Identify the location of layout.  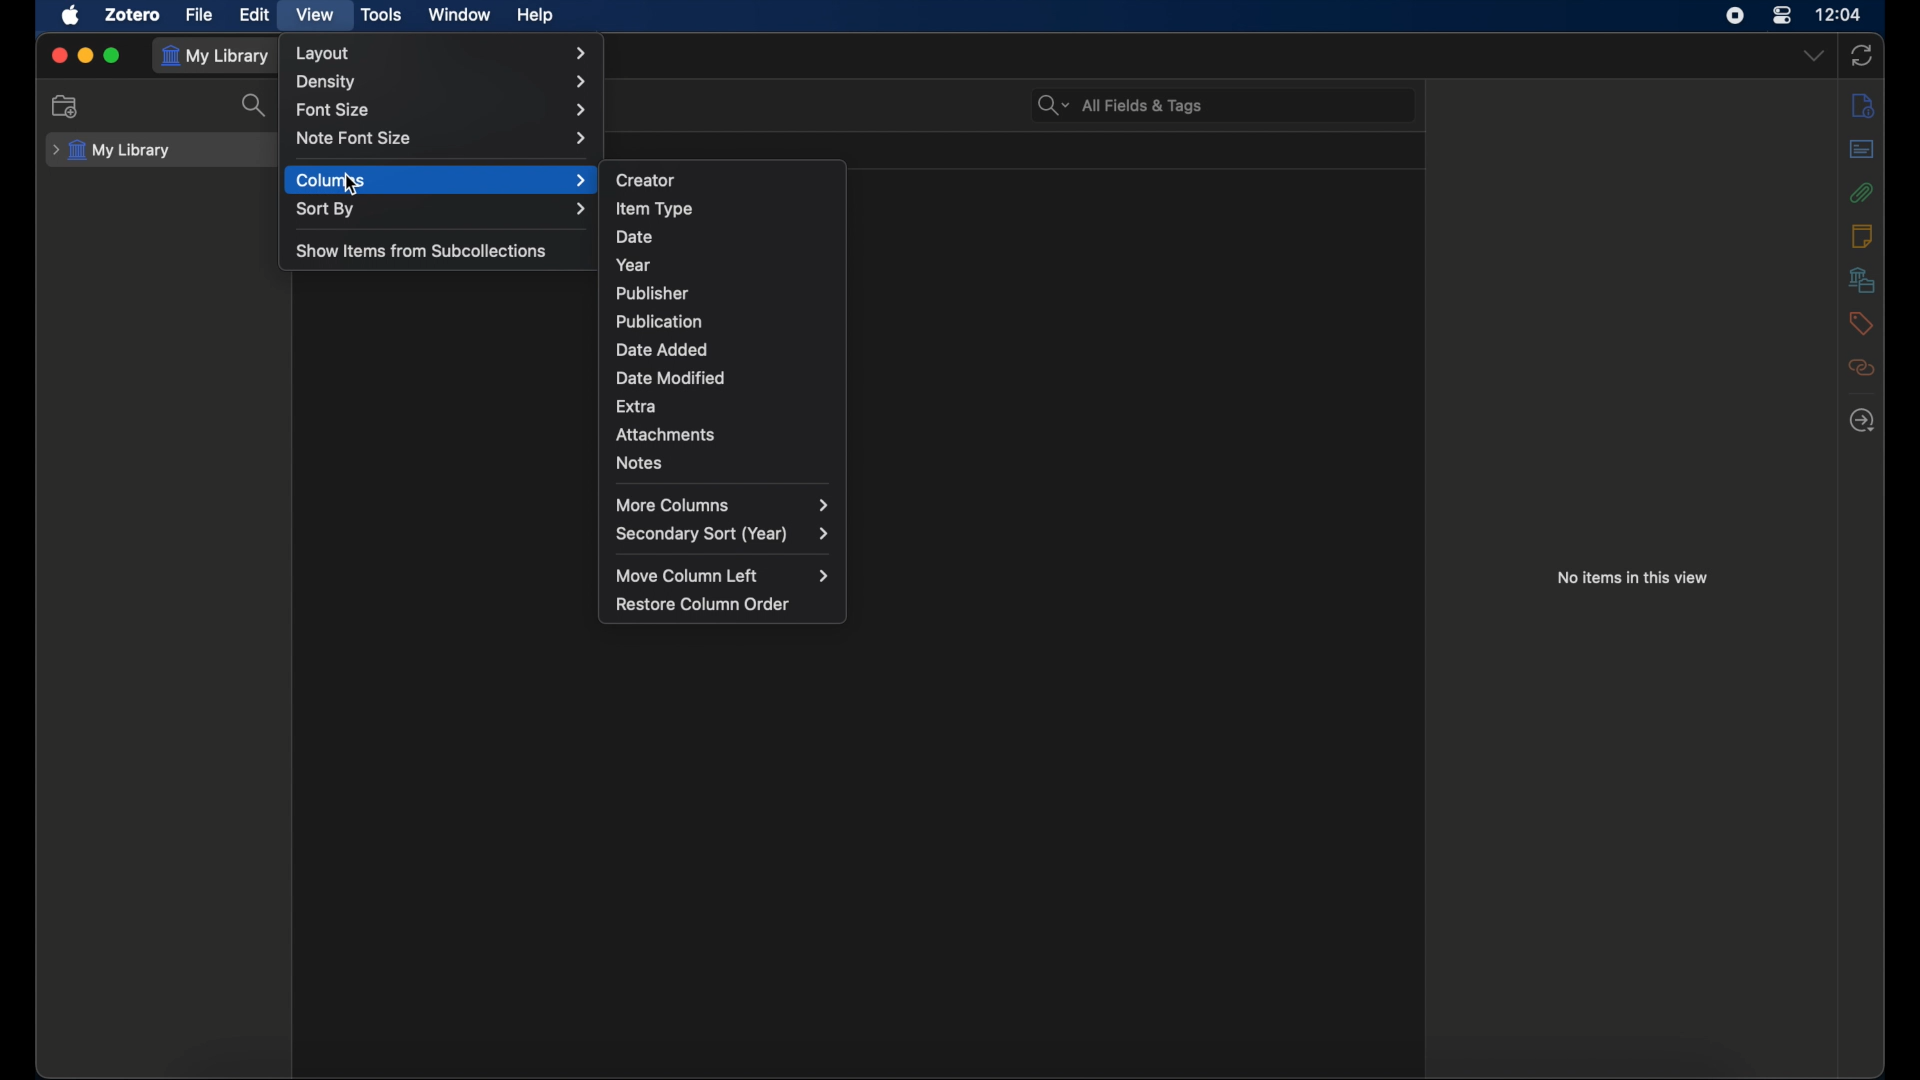
(445, 51).